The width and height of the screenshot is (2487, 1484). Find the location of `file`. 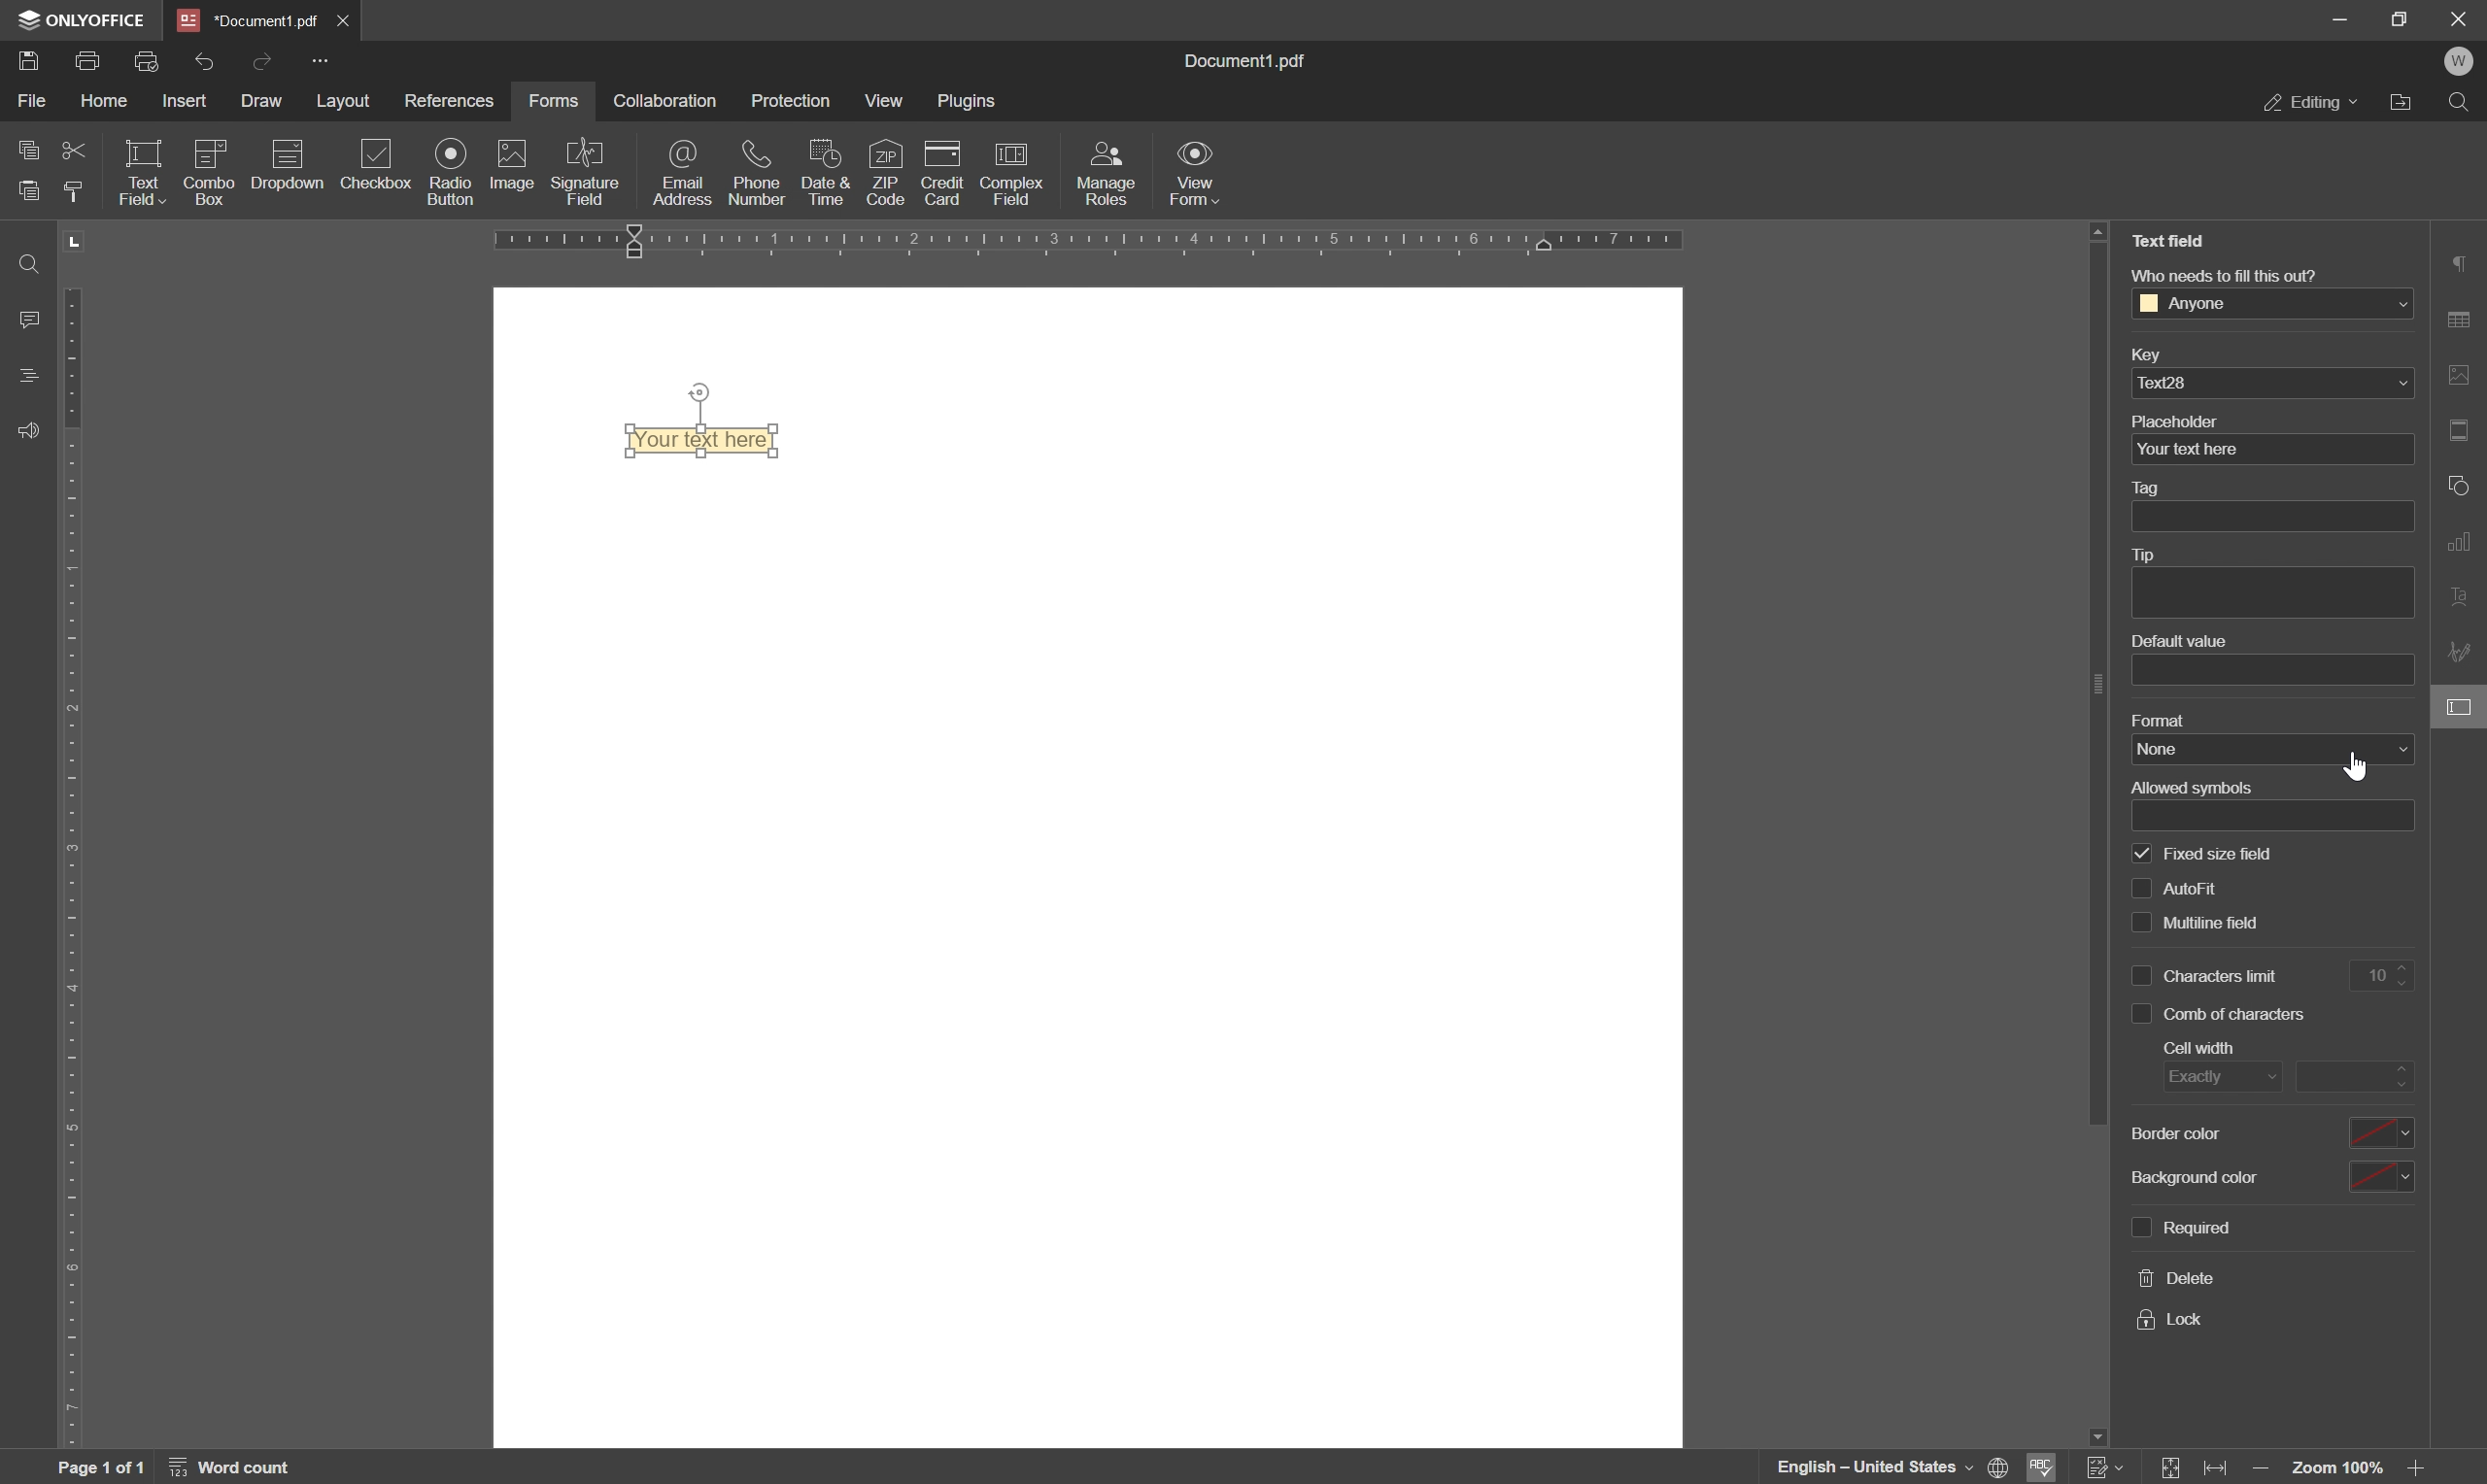

file is located at coordinates (33, 106).